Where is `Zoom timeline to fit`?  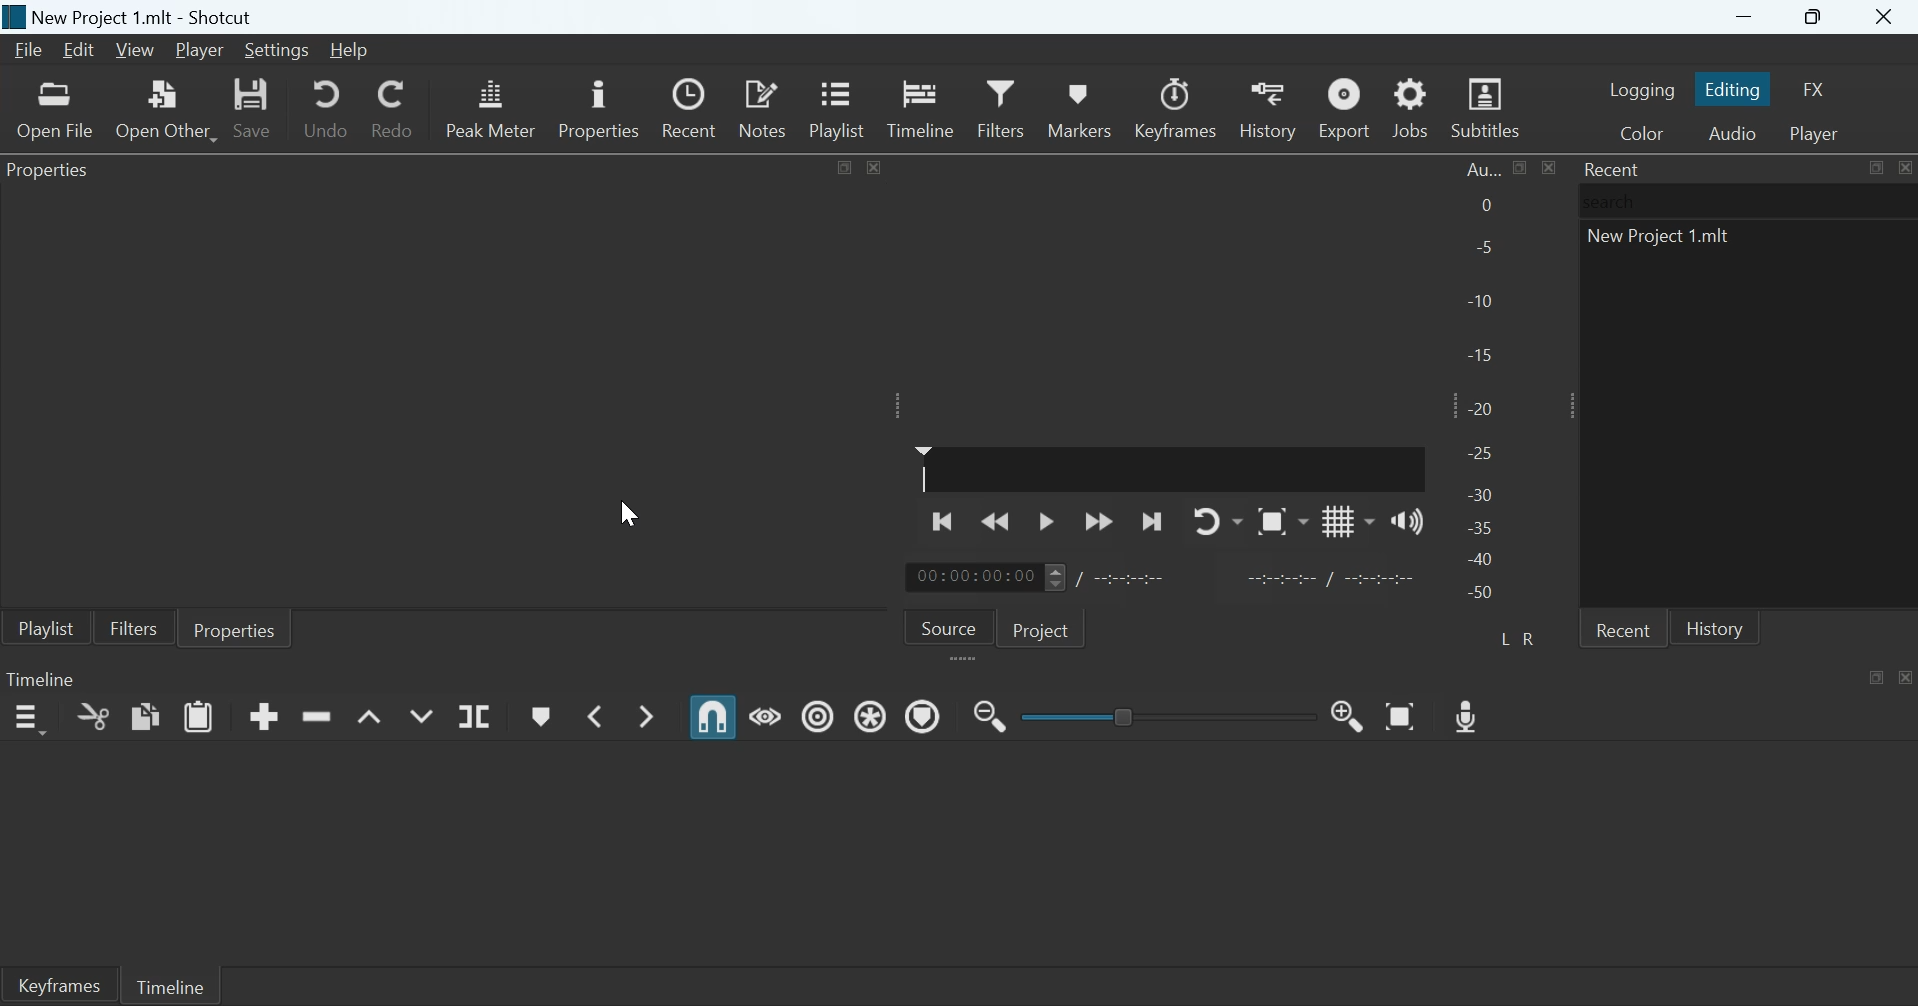
Zoom timeline to fit is located at coordinates (1403, 715).